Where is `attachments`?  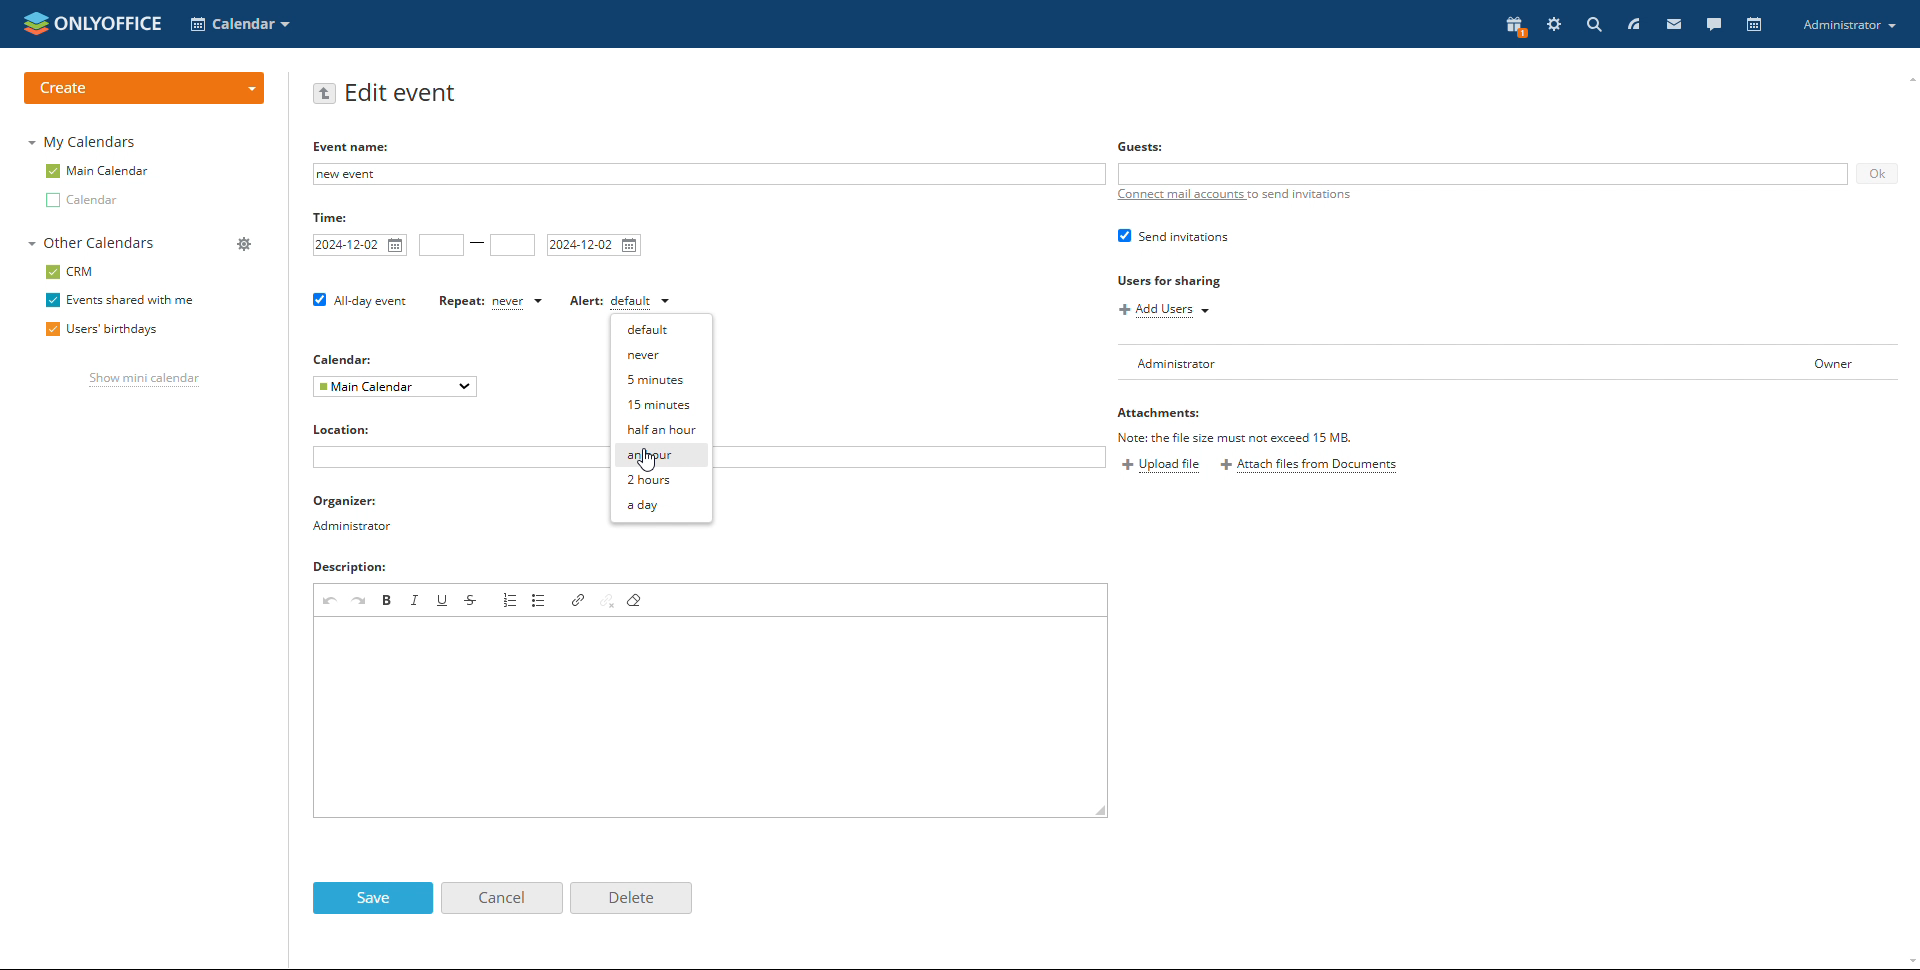 attachments is located at coordinates (1161, 415).